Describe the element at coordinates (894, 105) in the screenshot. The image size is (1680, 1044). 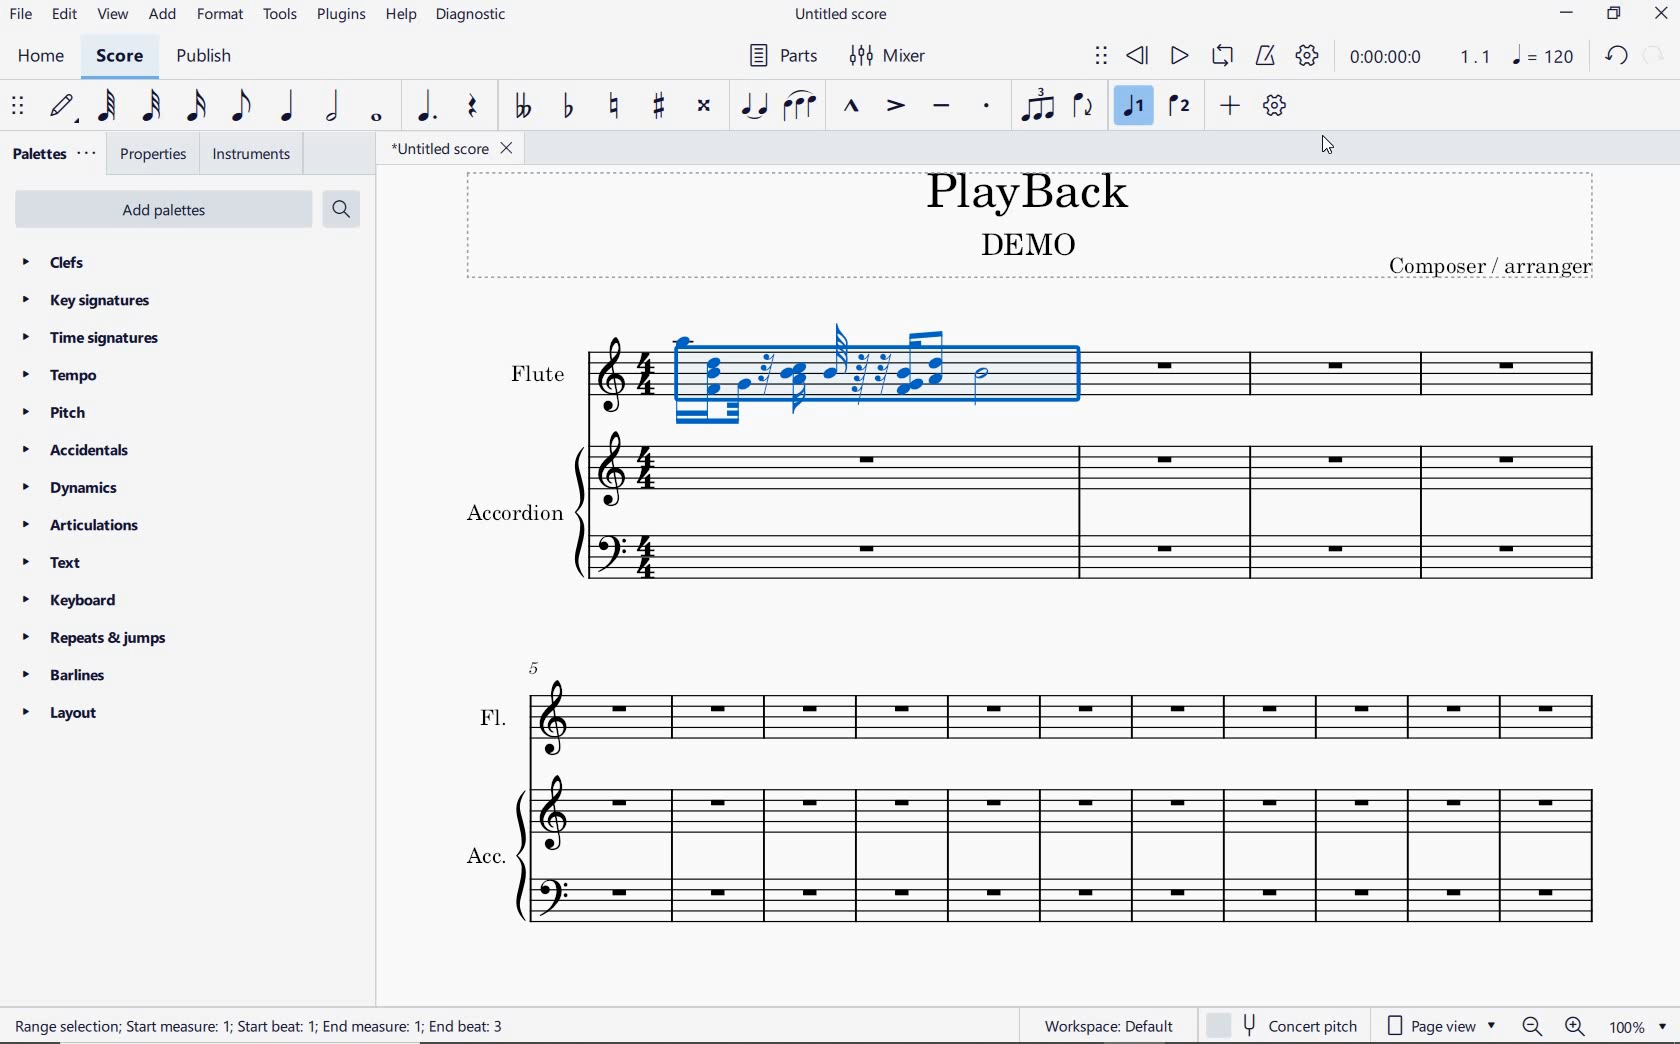
I see `accent` at that location.